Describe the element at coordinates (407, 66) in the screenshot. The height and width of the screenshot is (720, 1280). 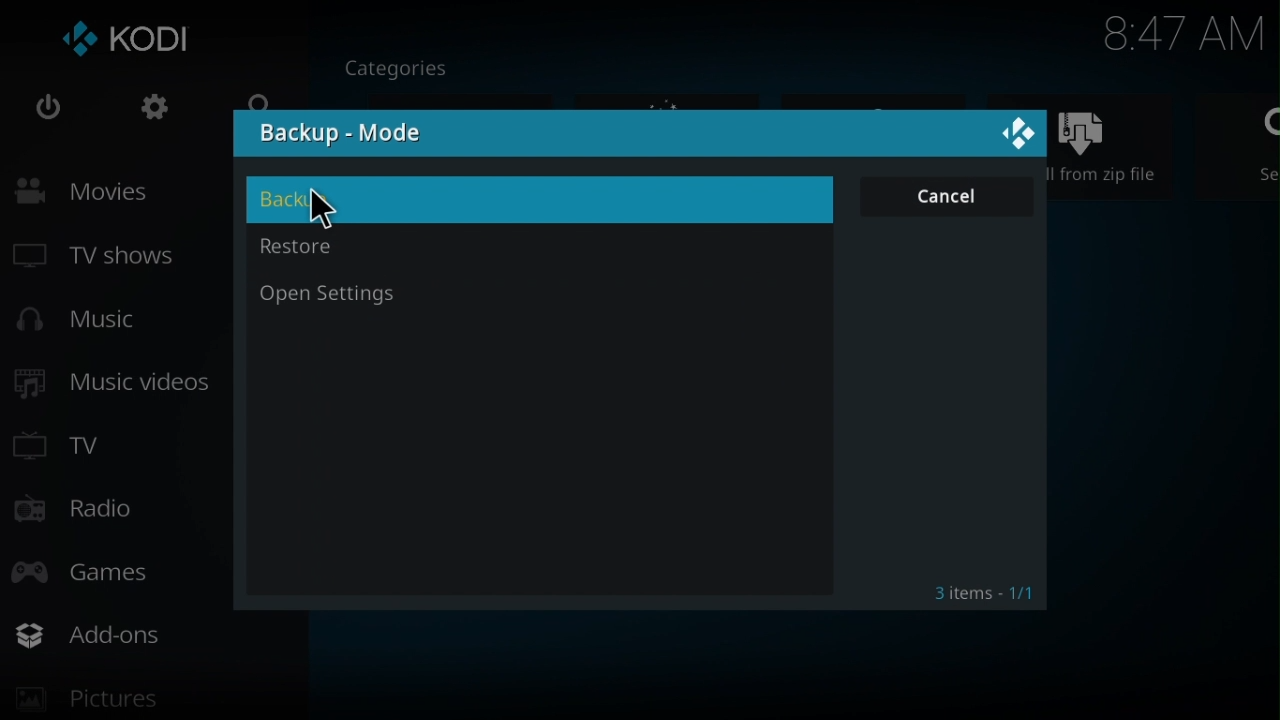
I see `Categories` at that location.